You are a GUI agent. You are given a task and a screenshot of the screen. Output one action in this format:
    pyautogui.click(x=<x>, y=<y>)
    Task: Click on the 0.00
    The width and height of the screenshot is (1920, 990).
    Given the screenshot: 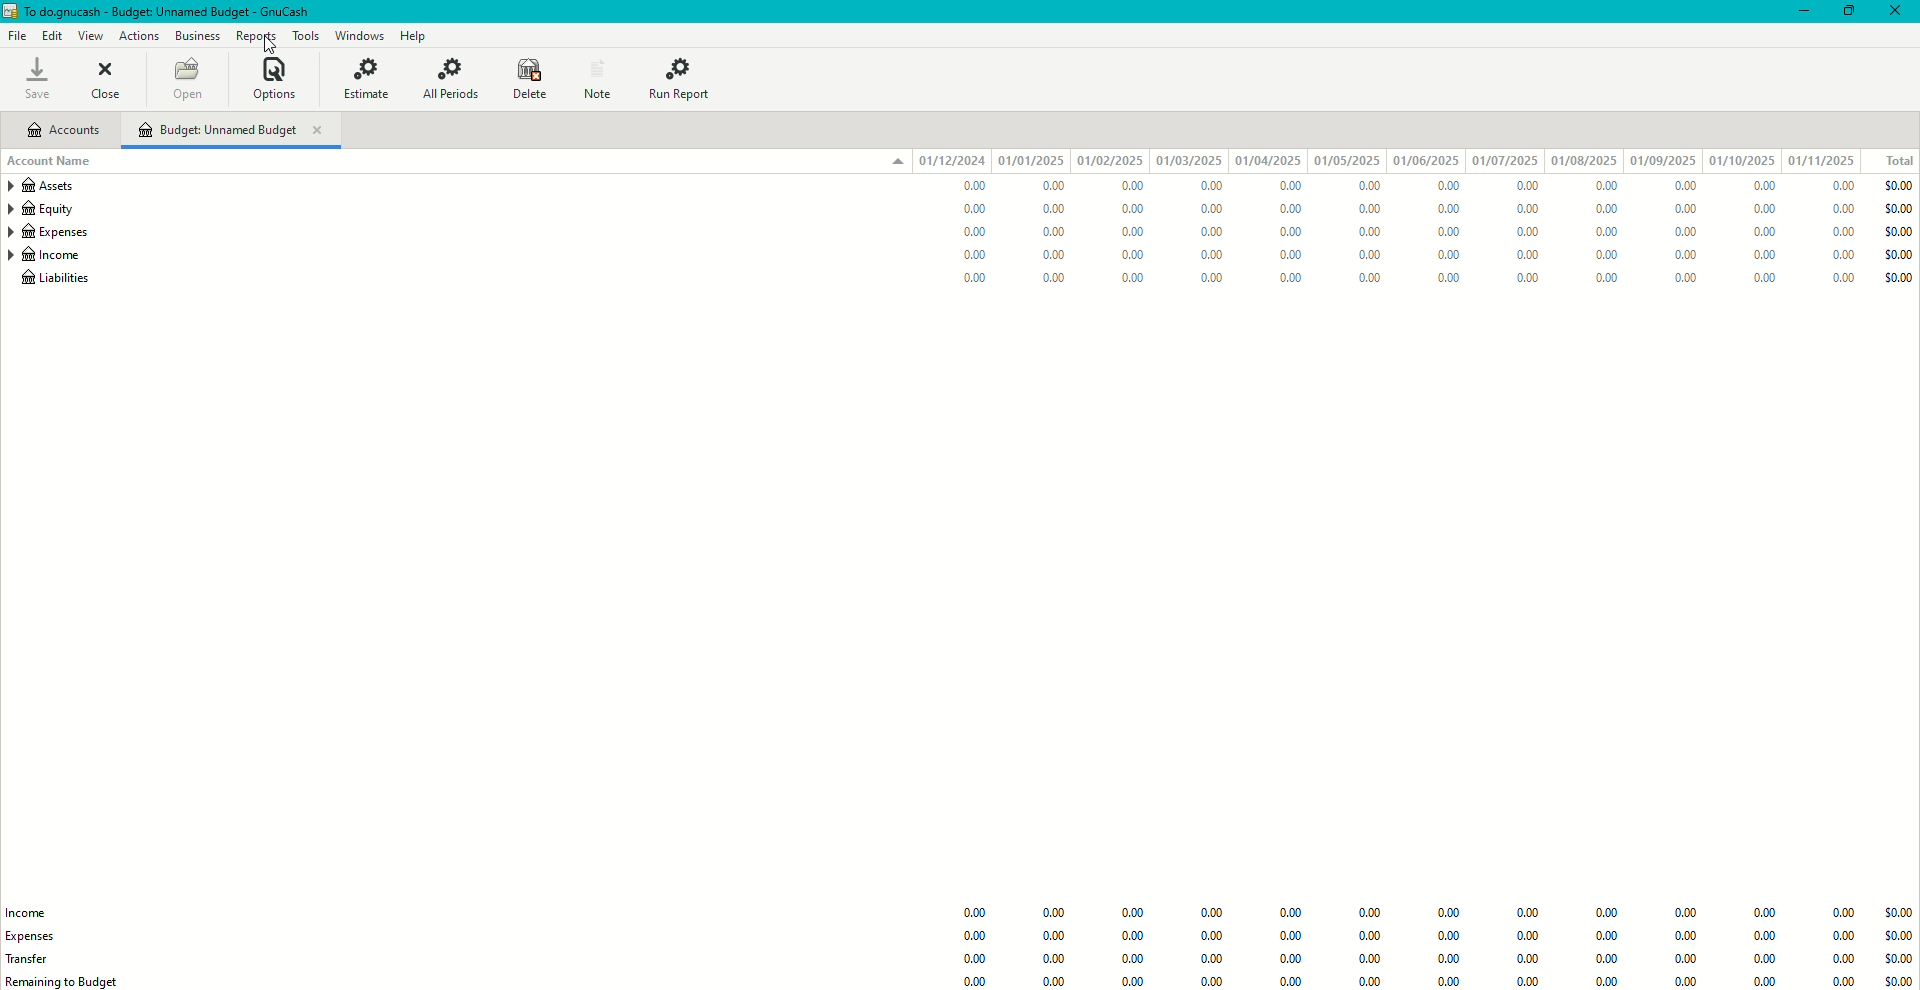 What is the action you would take?
    pyautogui.click(x=1448, y=960)
    